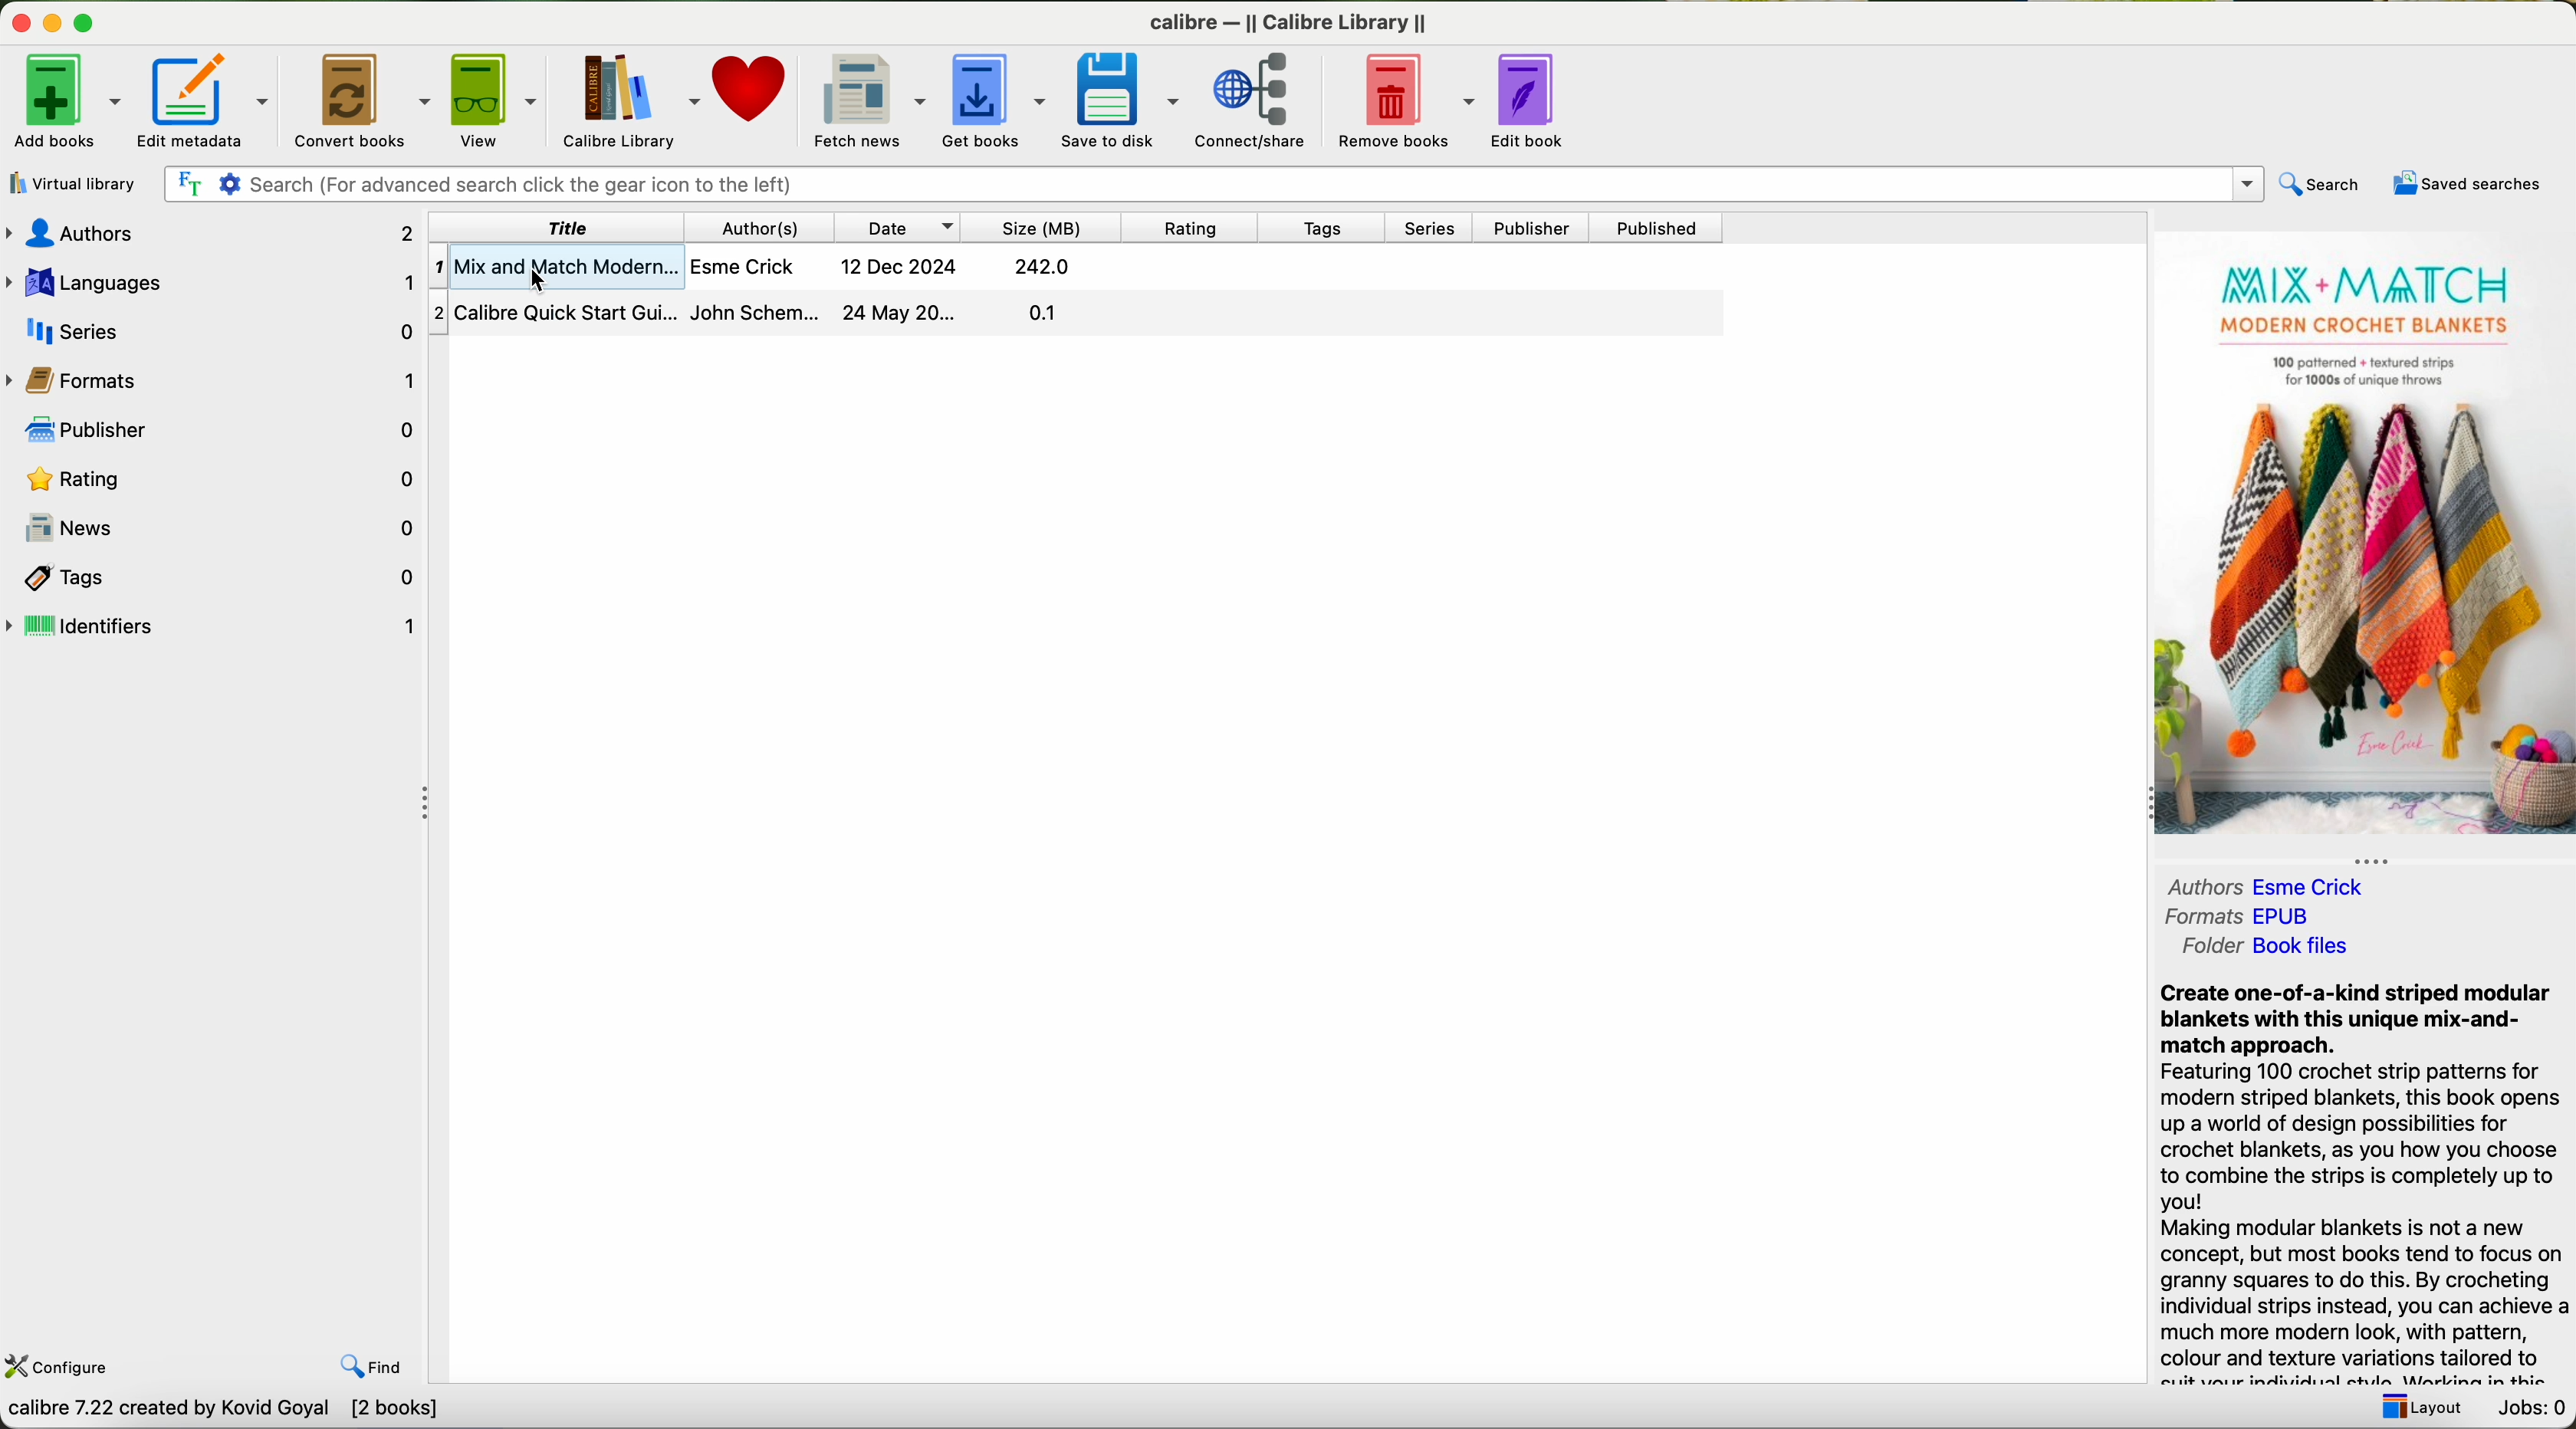  What do you see at coordinates (2318, 184) in the screenshot?
I see `search` at bounding box center [2318, 184].